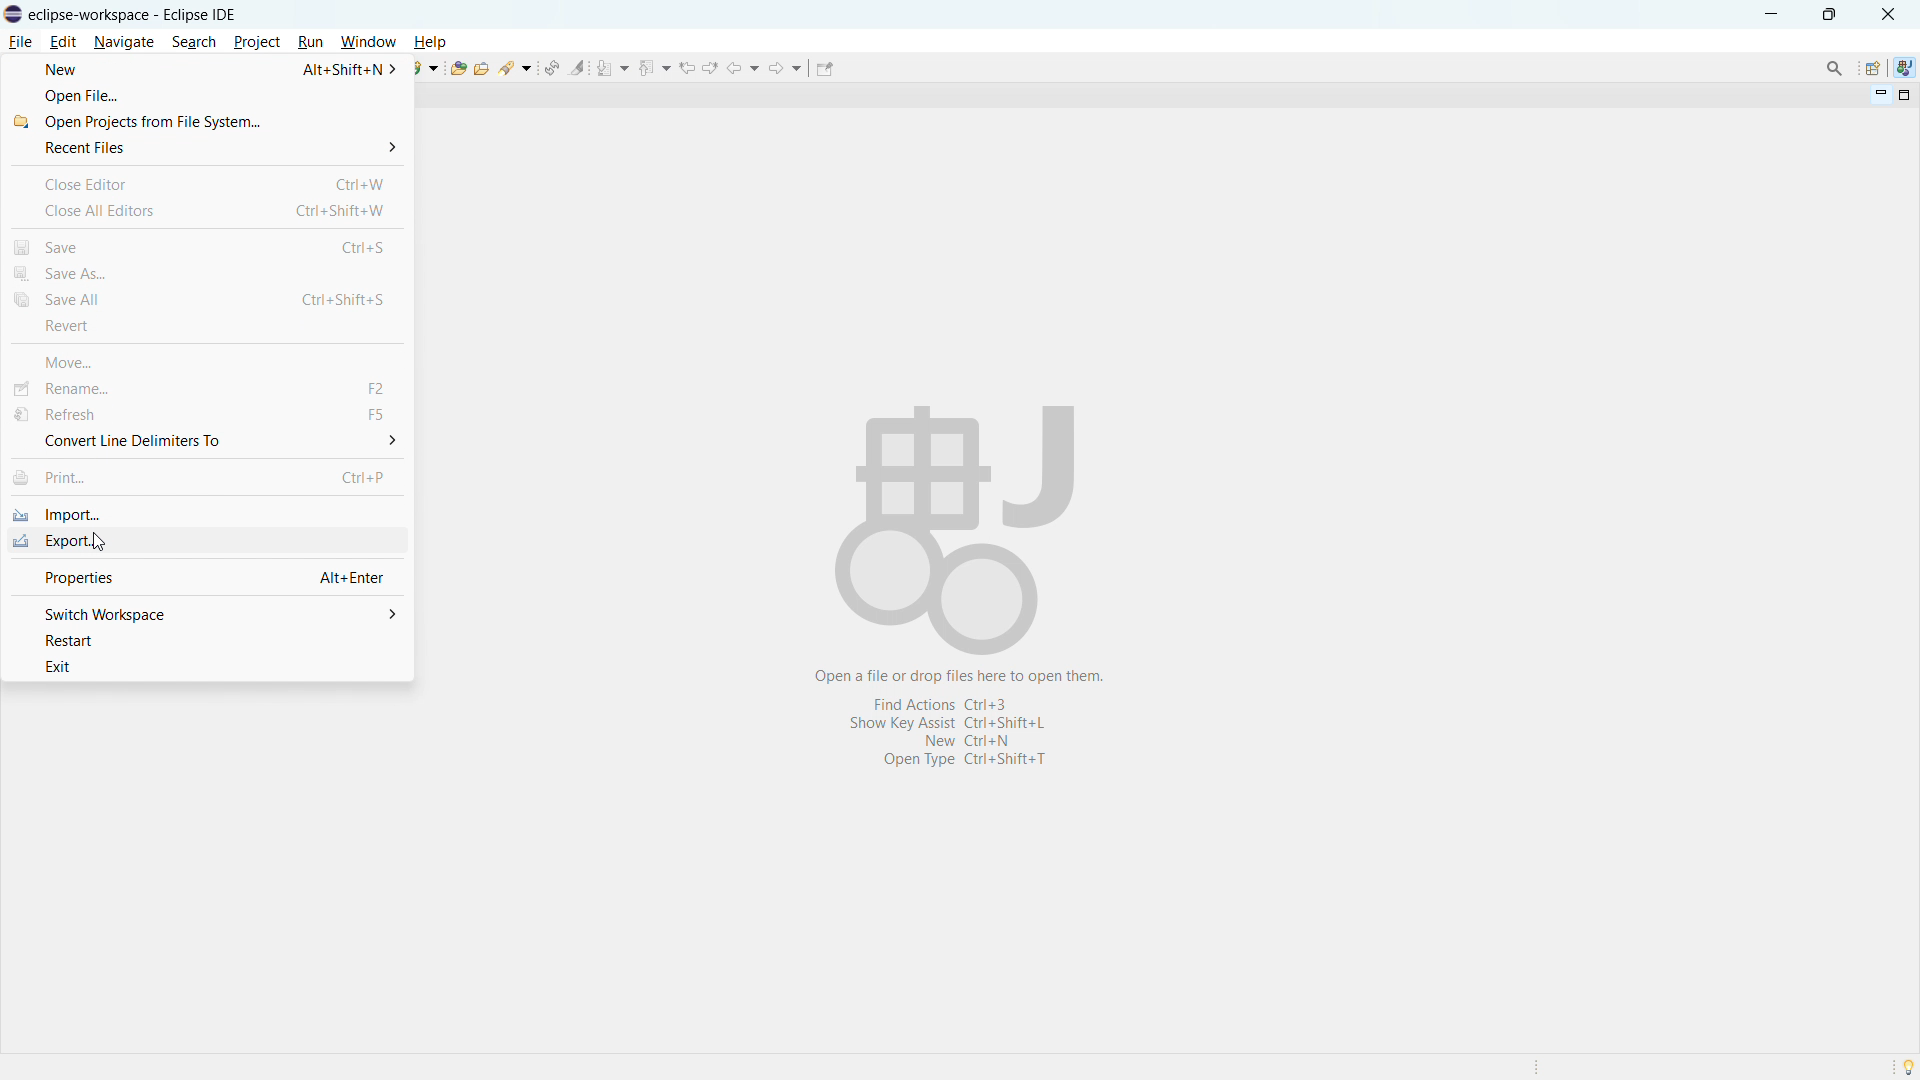 The height and width of the screenshot is (1080, 1920). Describe the element at coordinates (1829, 14) in the screenshot. I see `maximize` at that location.